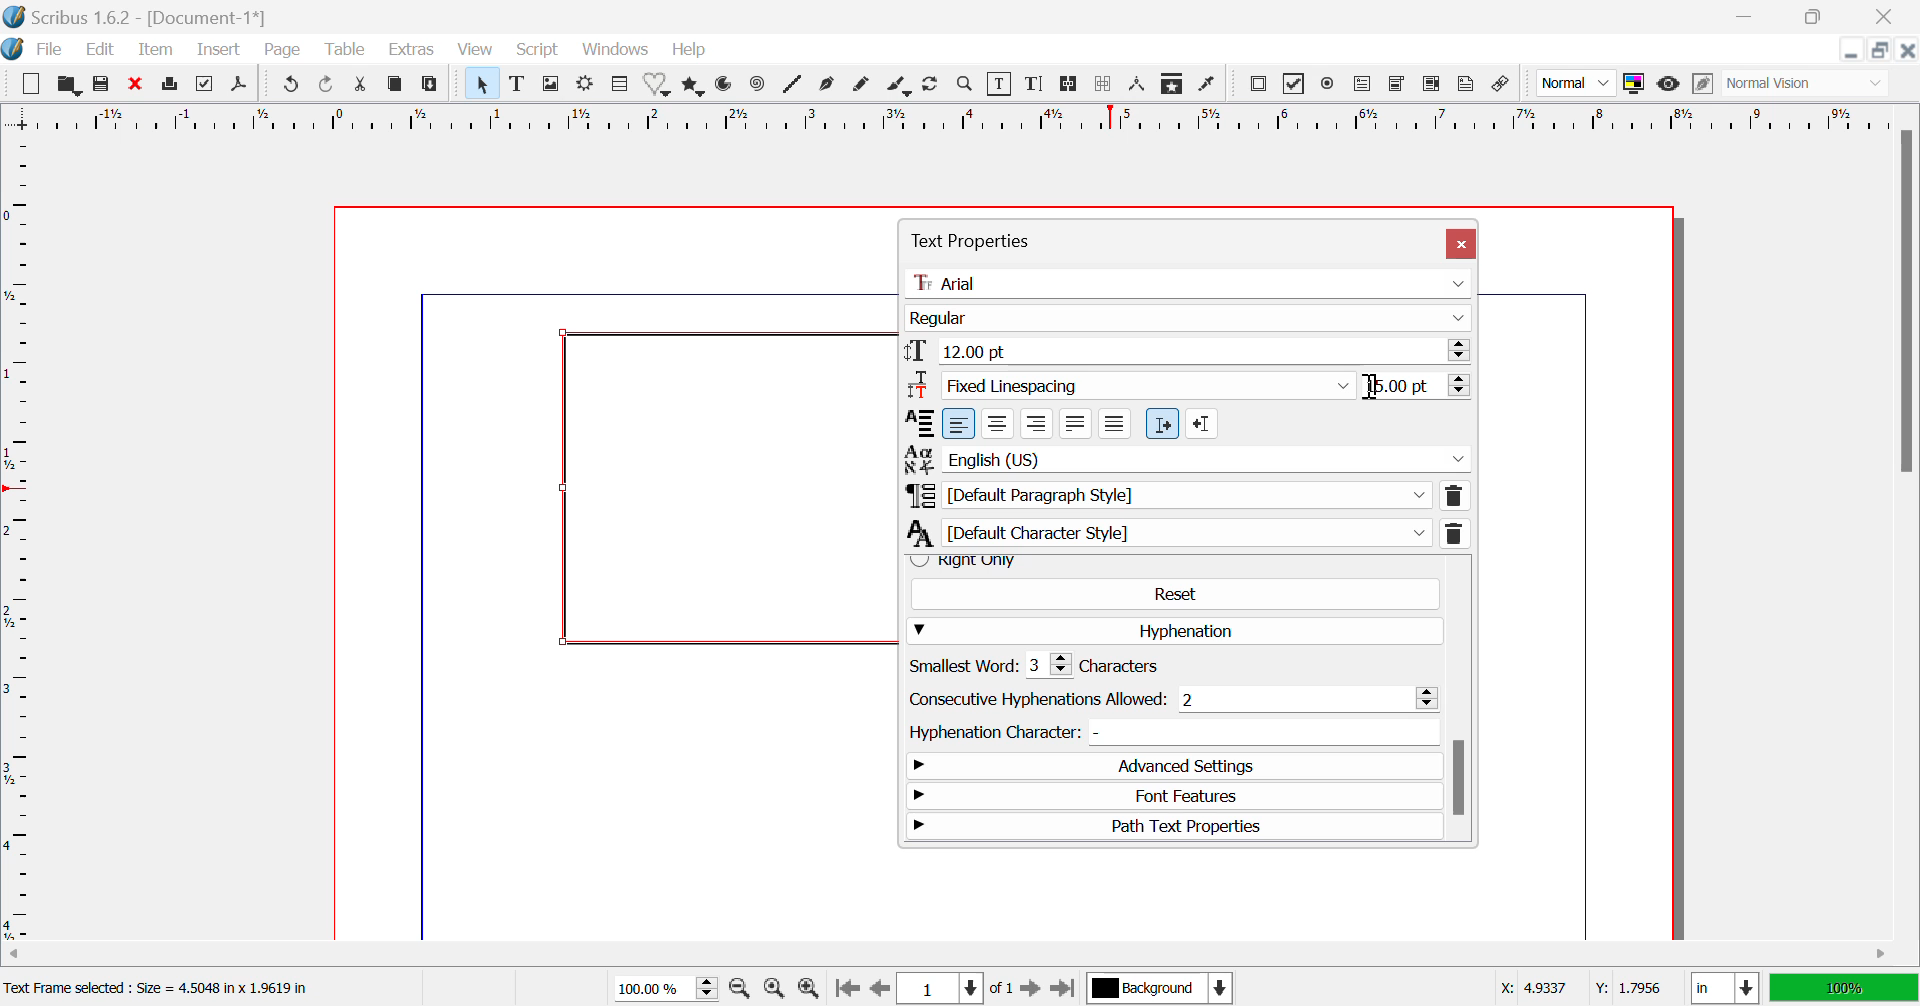 The width and height of the screenshot is (1920, 1006). Describe the element at coordinates (100, 84) in the screenshot. I see `Save` at that location.